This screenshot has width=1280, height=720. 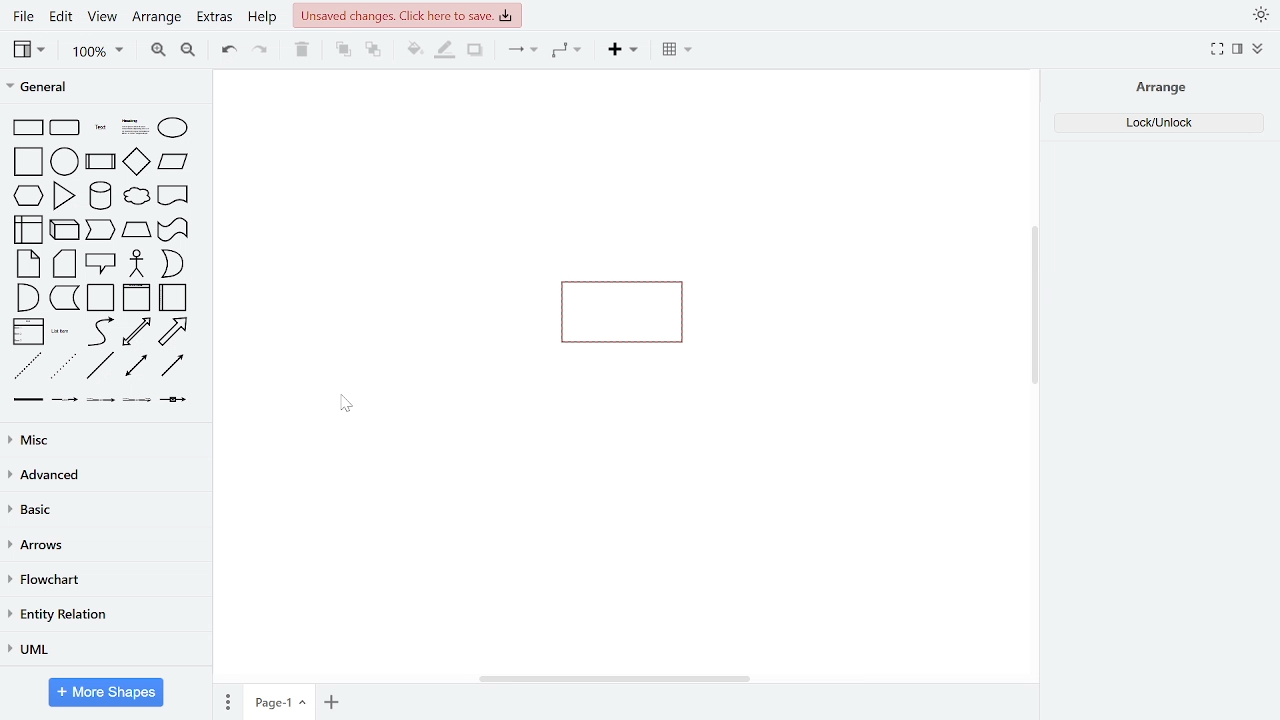 I want to click on circle, so click(x=65, y=160).